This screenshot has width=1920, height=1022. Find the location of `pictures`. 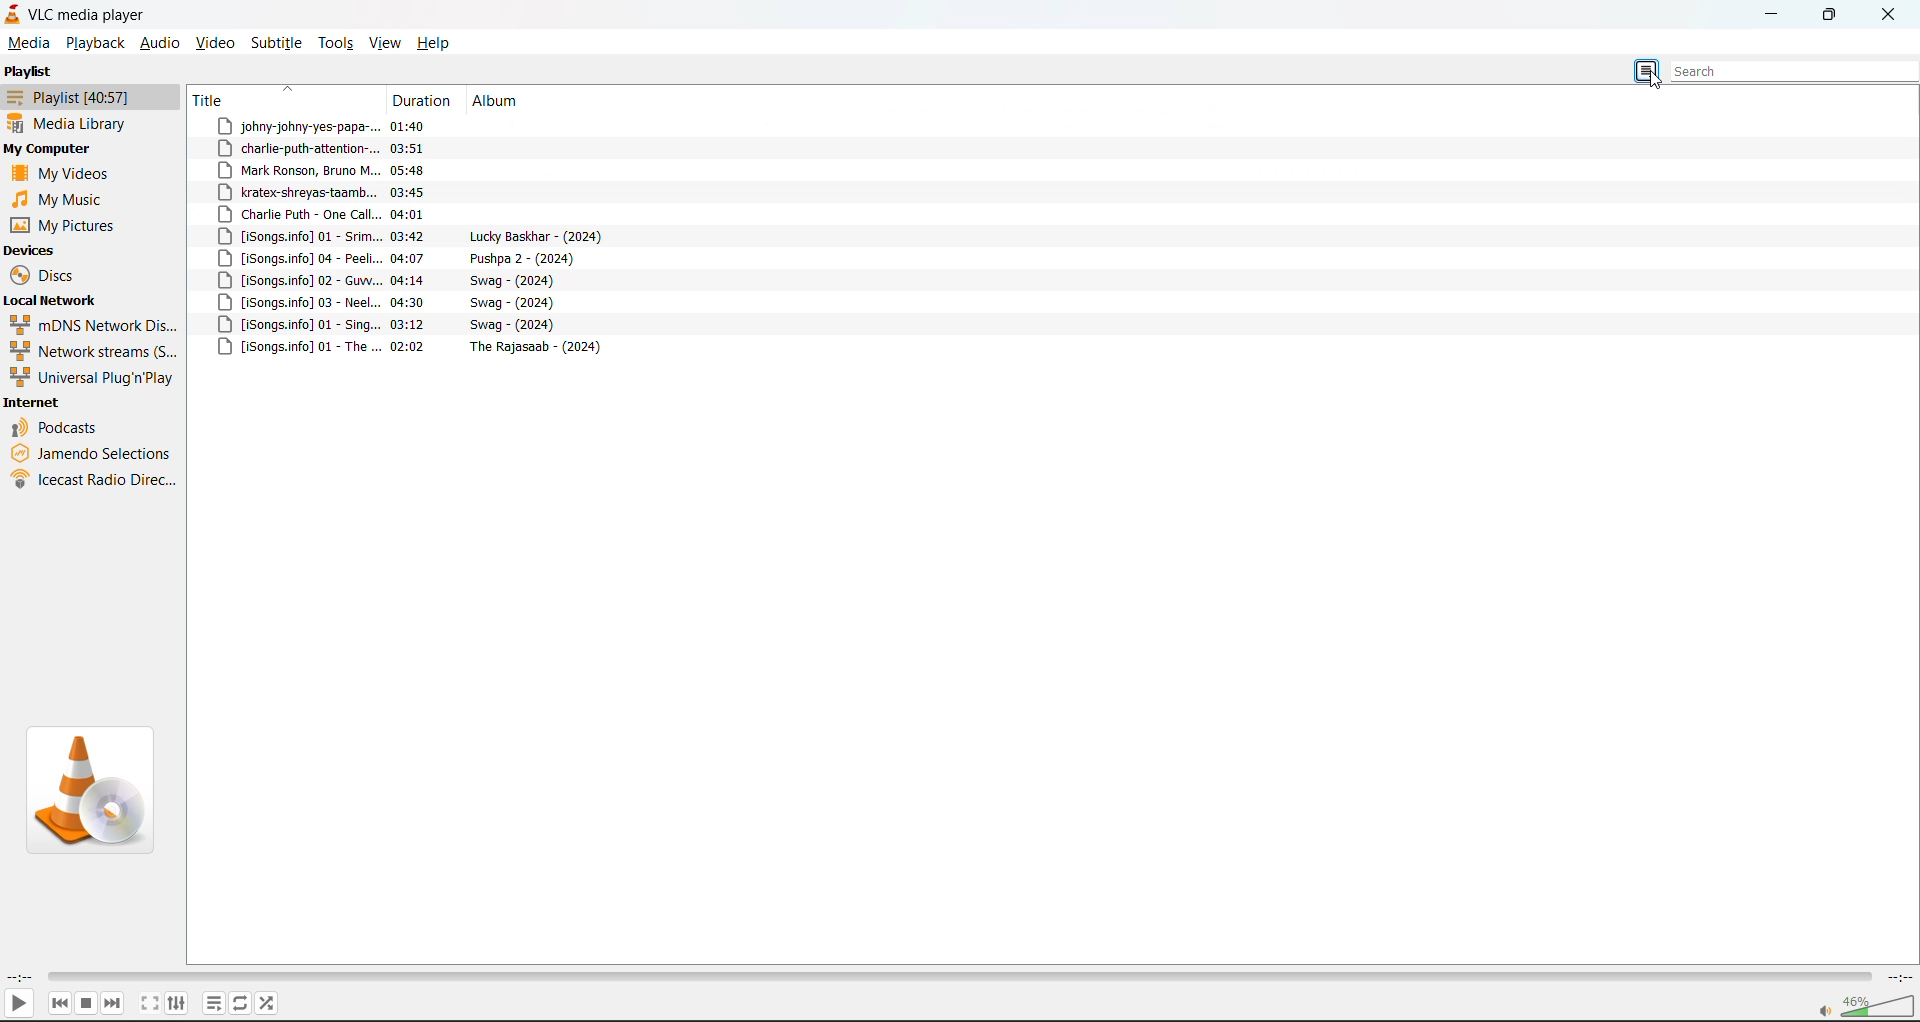

pictures is located at coordinates (71, 228).